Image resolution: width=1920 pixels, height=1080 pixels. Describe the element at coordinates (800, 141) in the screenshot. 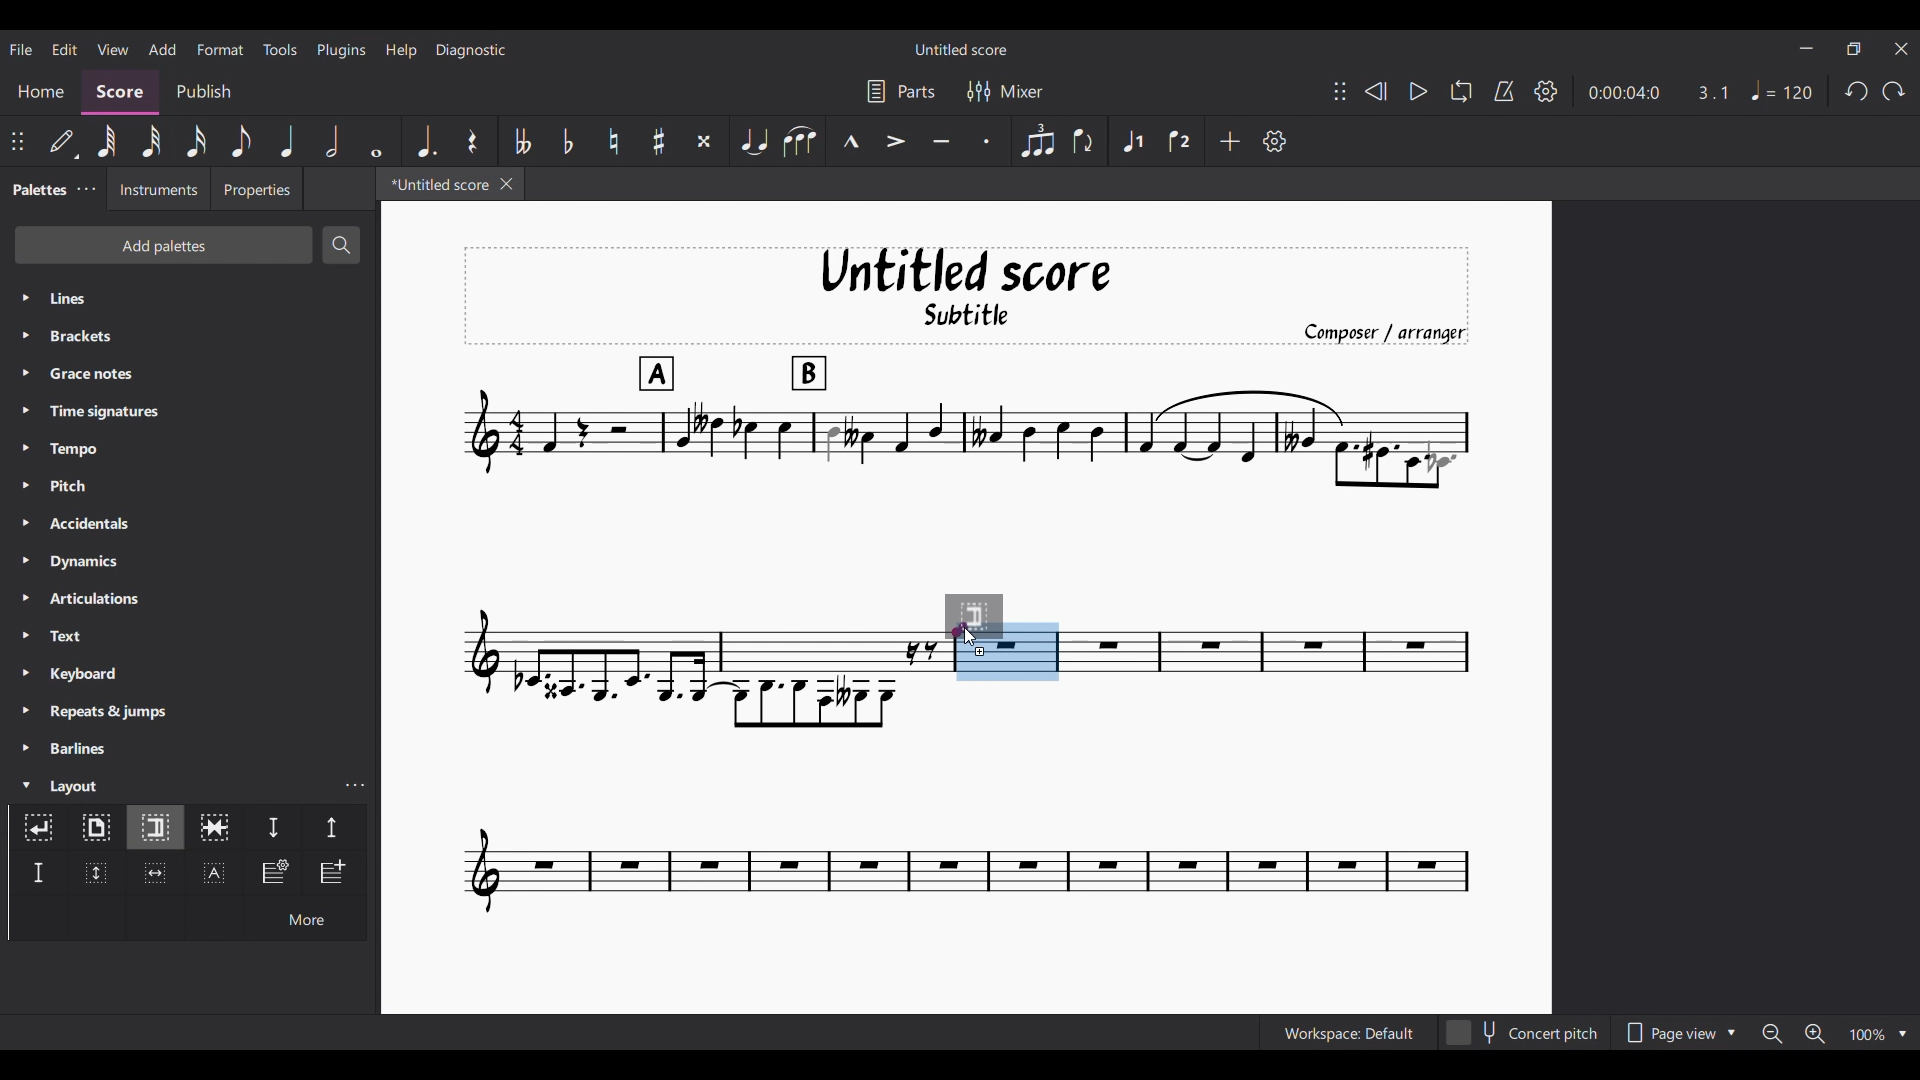

I see `Slur` at that location.